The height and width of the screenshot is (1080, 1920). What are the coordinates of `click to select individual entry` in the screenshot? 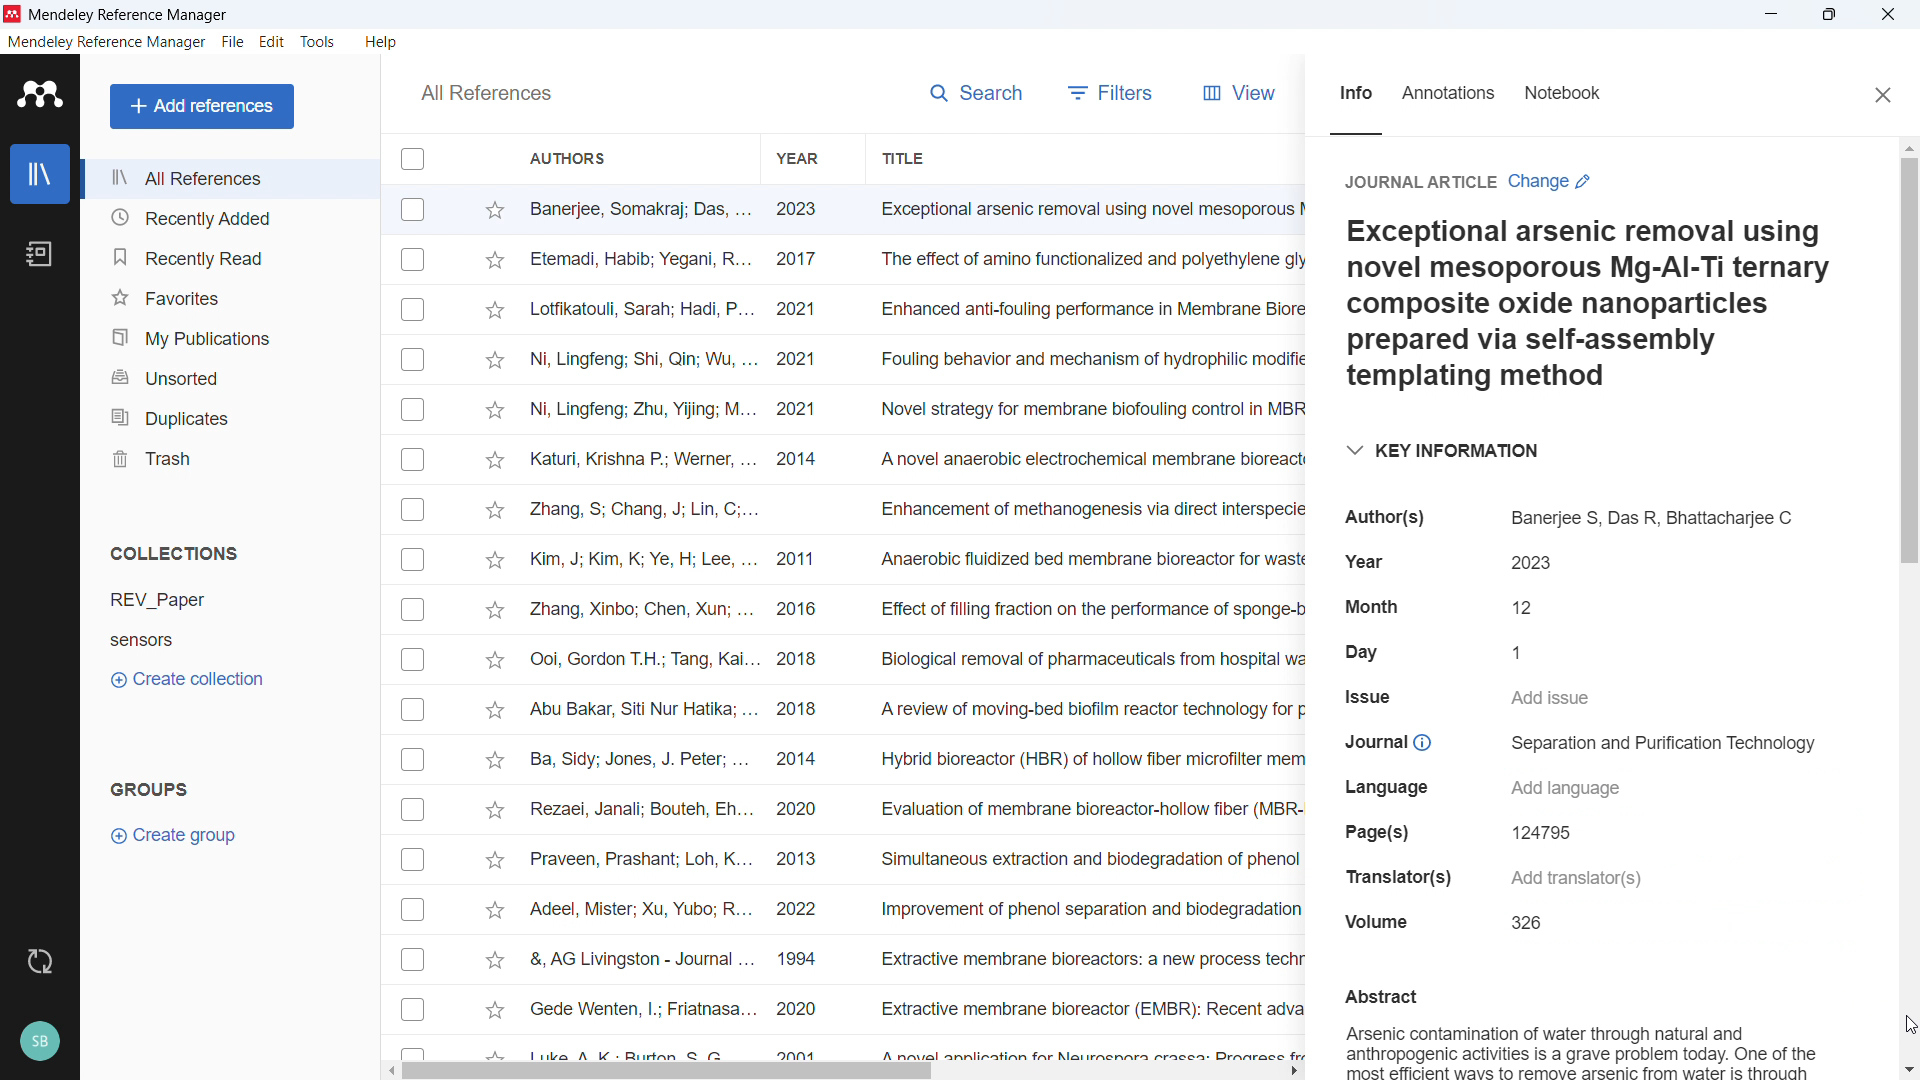 It's located at (416, 762).